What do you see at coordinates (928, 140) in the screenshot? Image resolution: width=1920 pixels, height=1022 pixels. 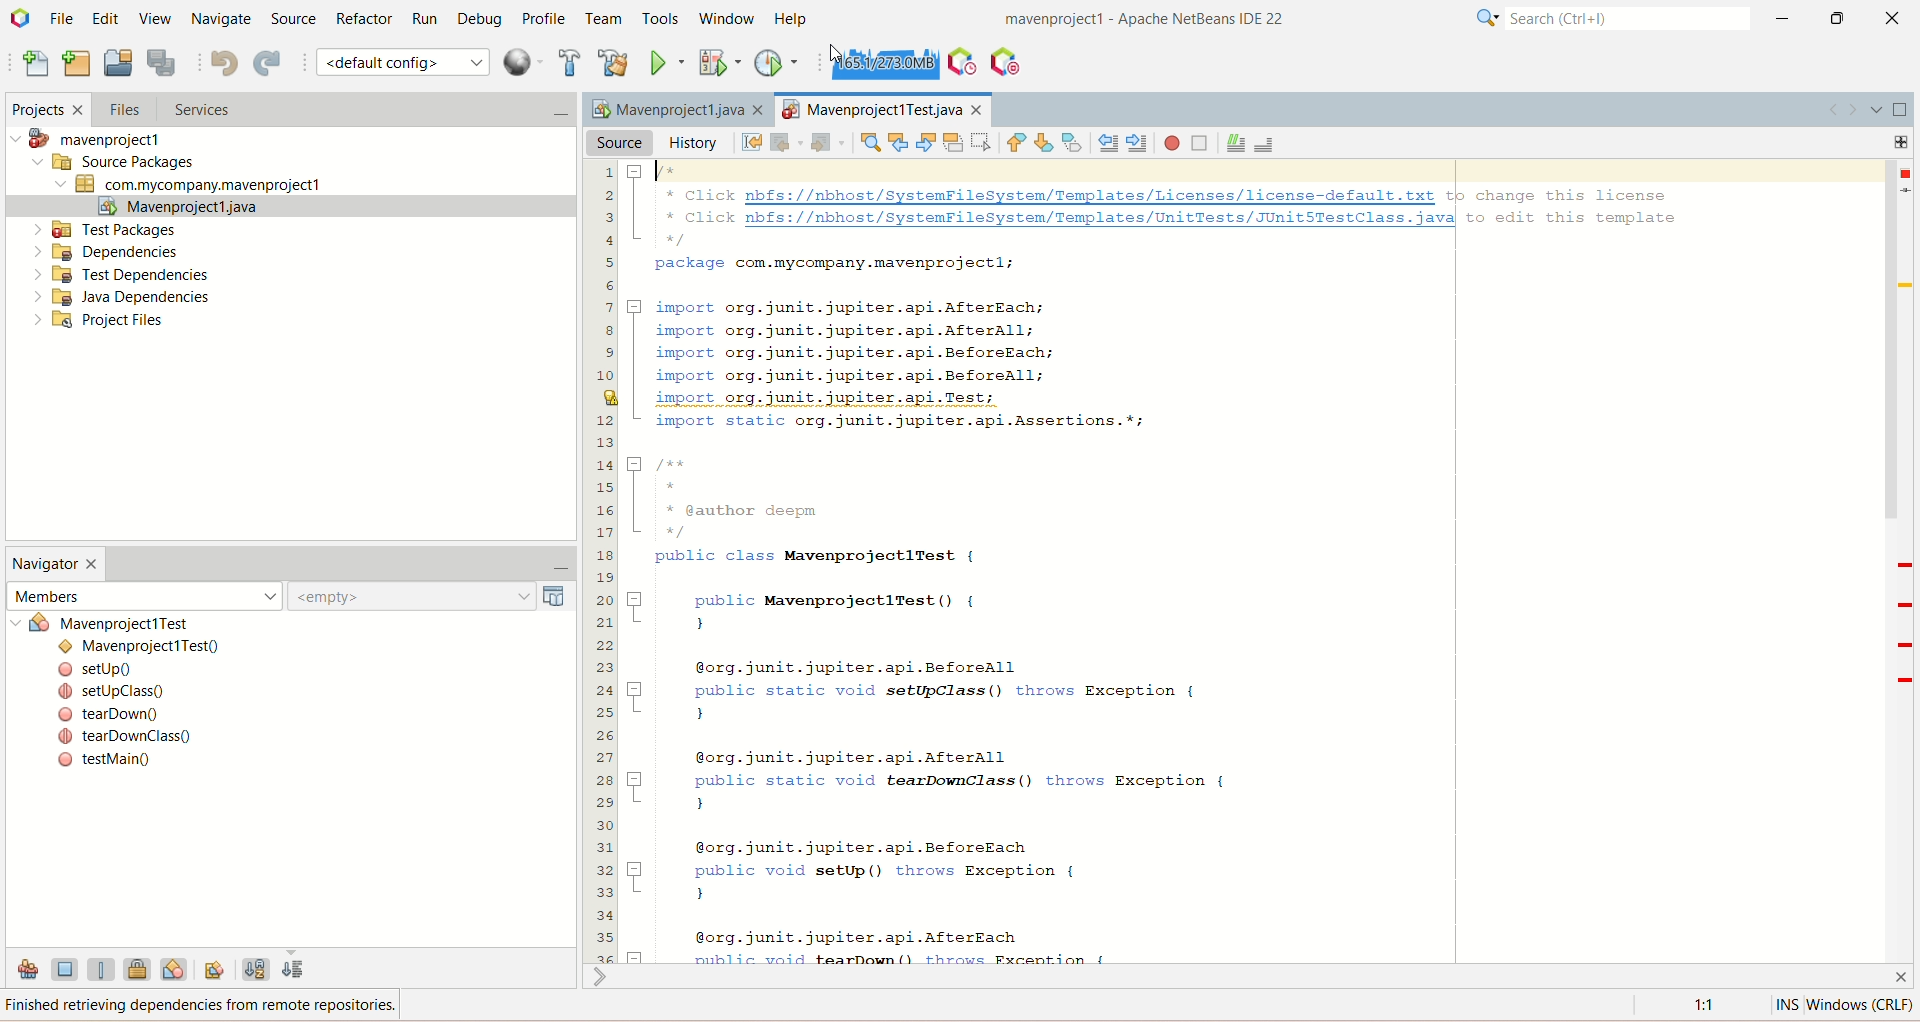 I see `find next occurrence` at bounding box center [928, 140].